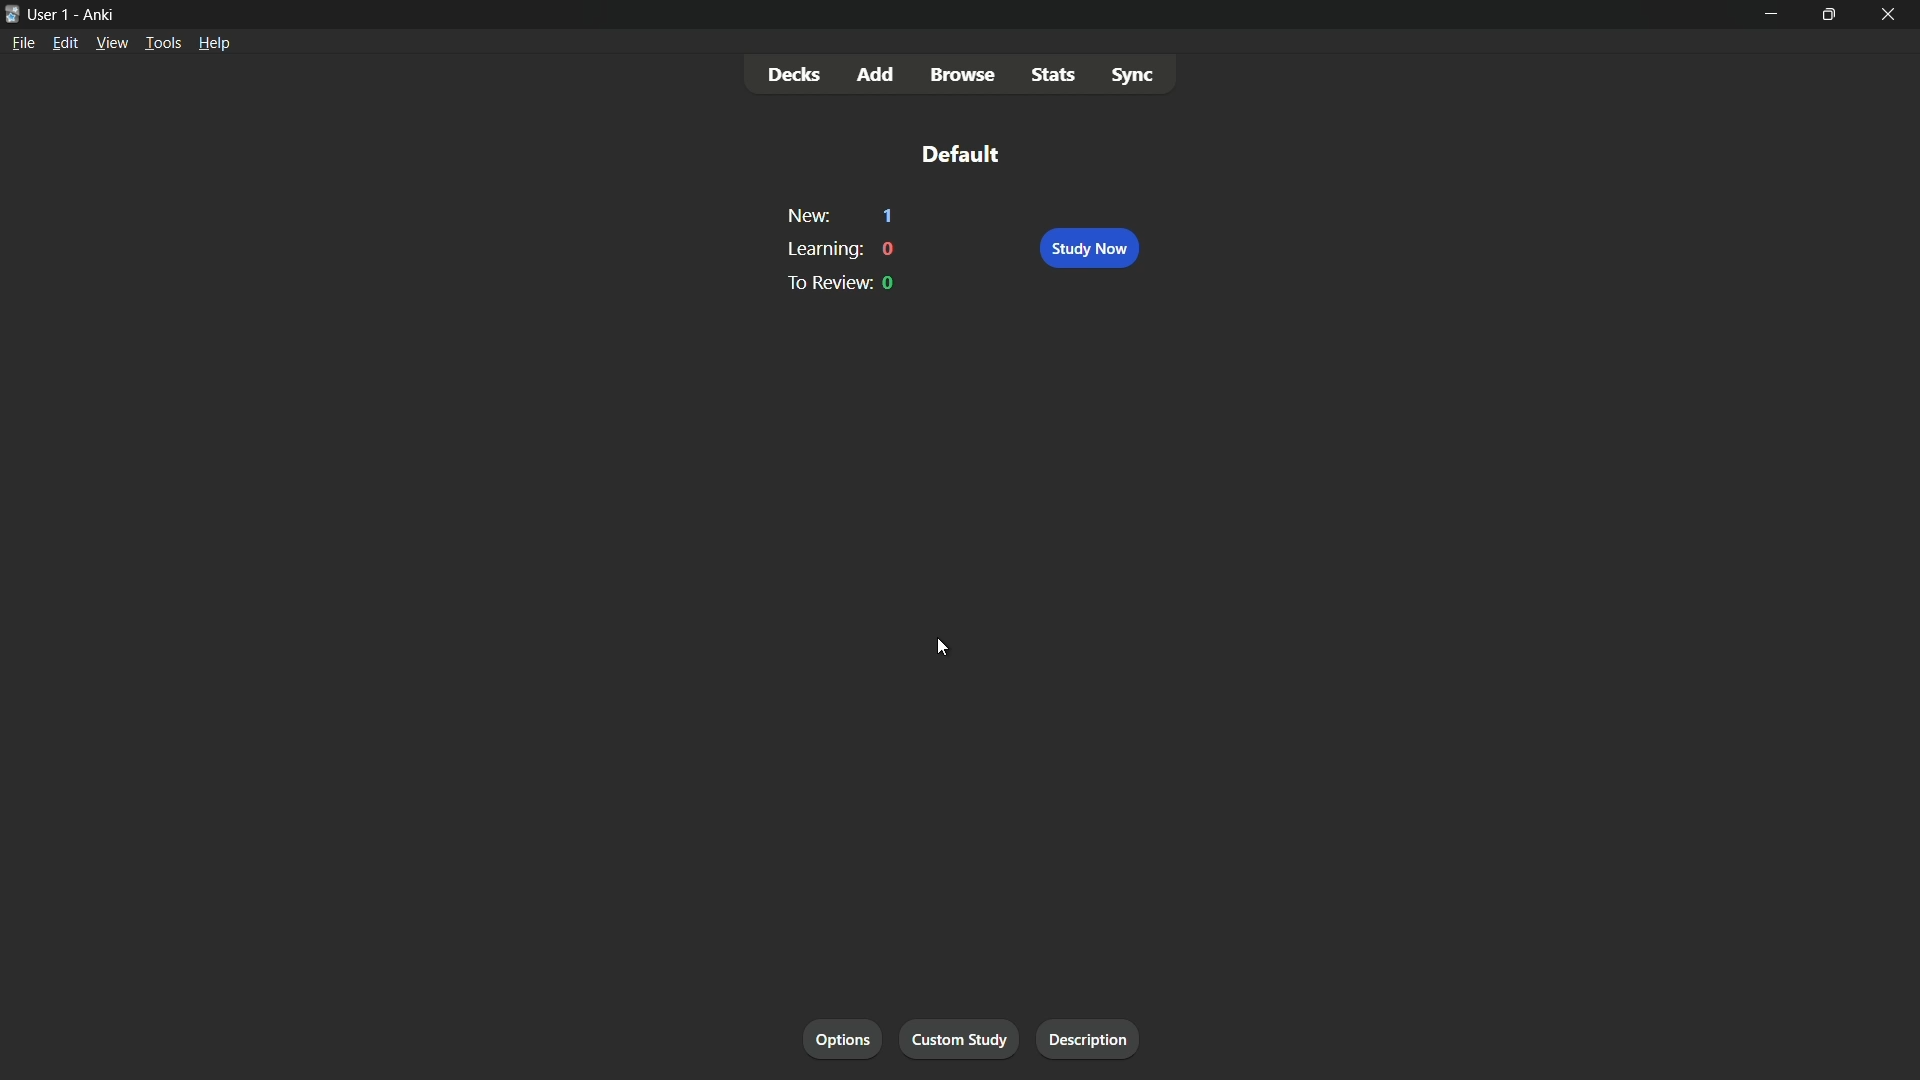  I want to click on learning, so click(828, 249).